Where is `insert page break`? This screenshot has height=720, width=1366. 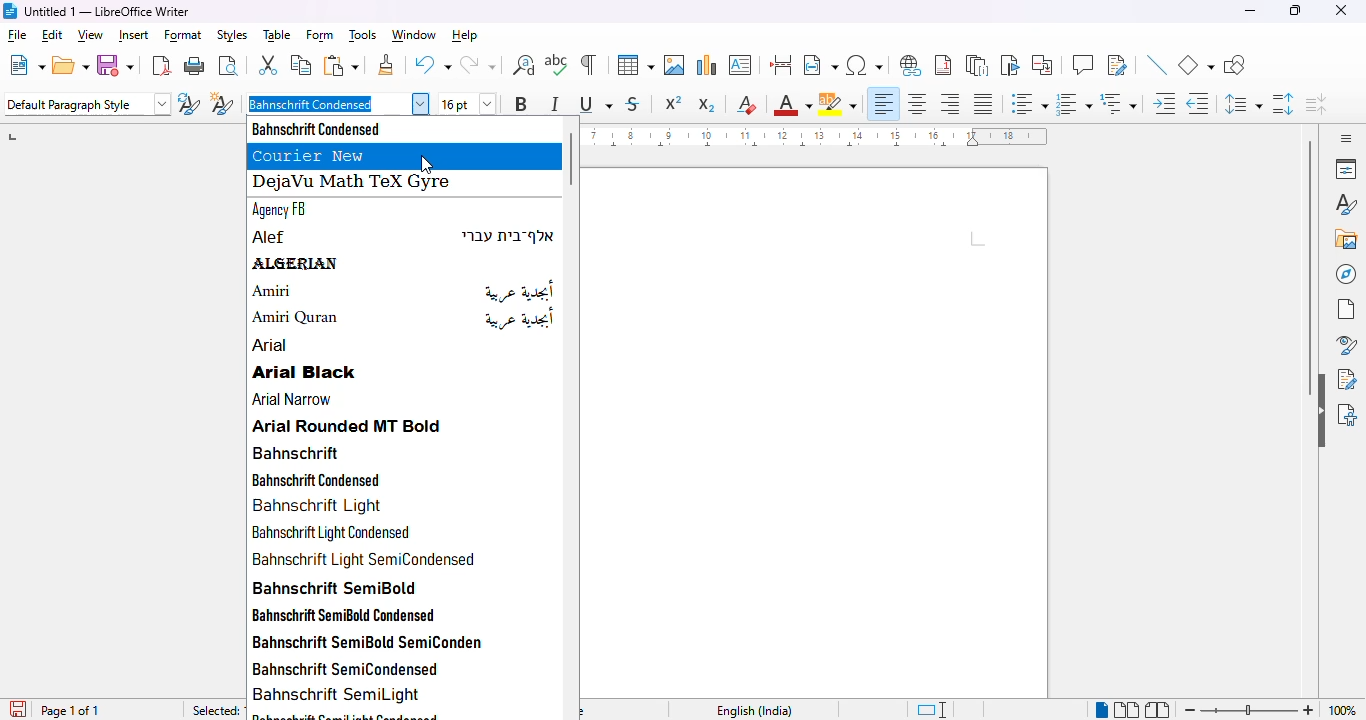 insert page break is located at coordinates (780, 64).